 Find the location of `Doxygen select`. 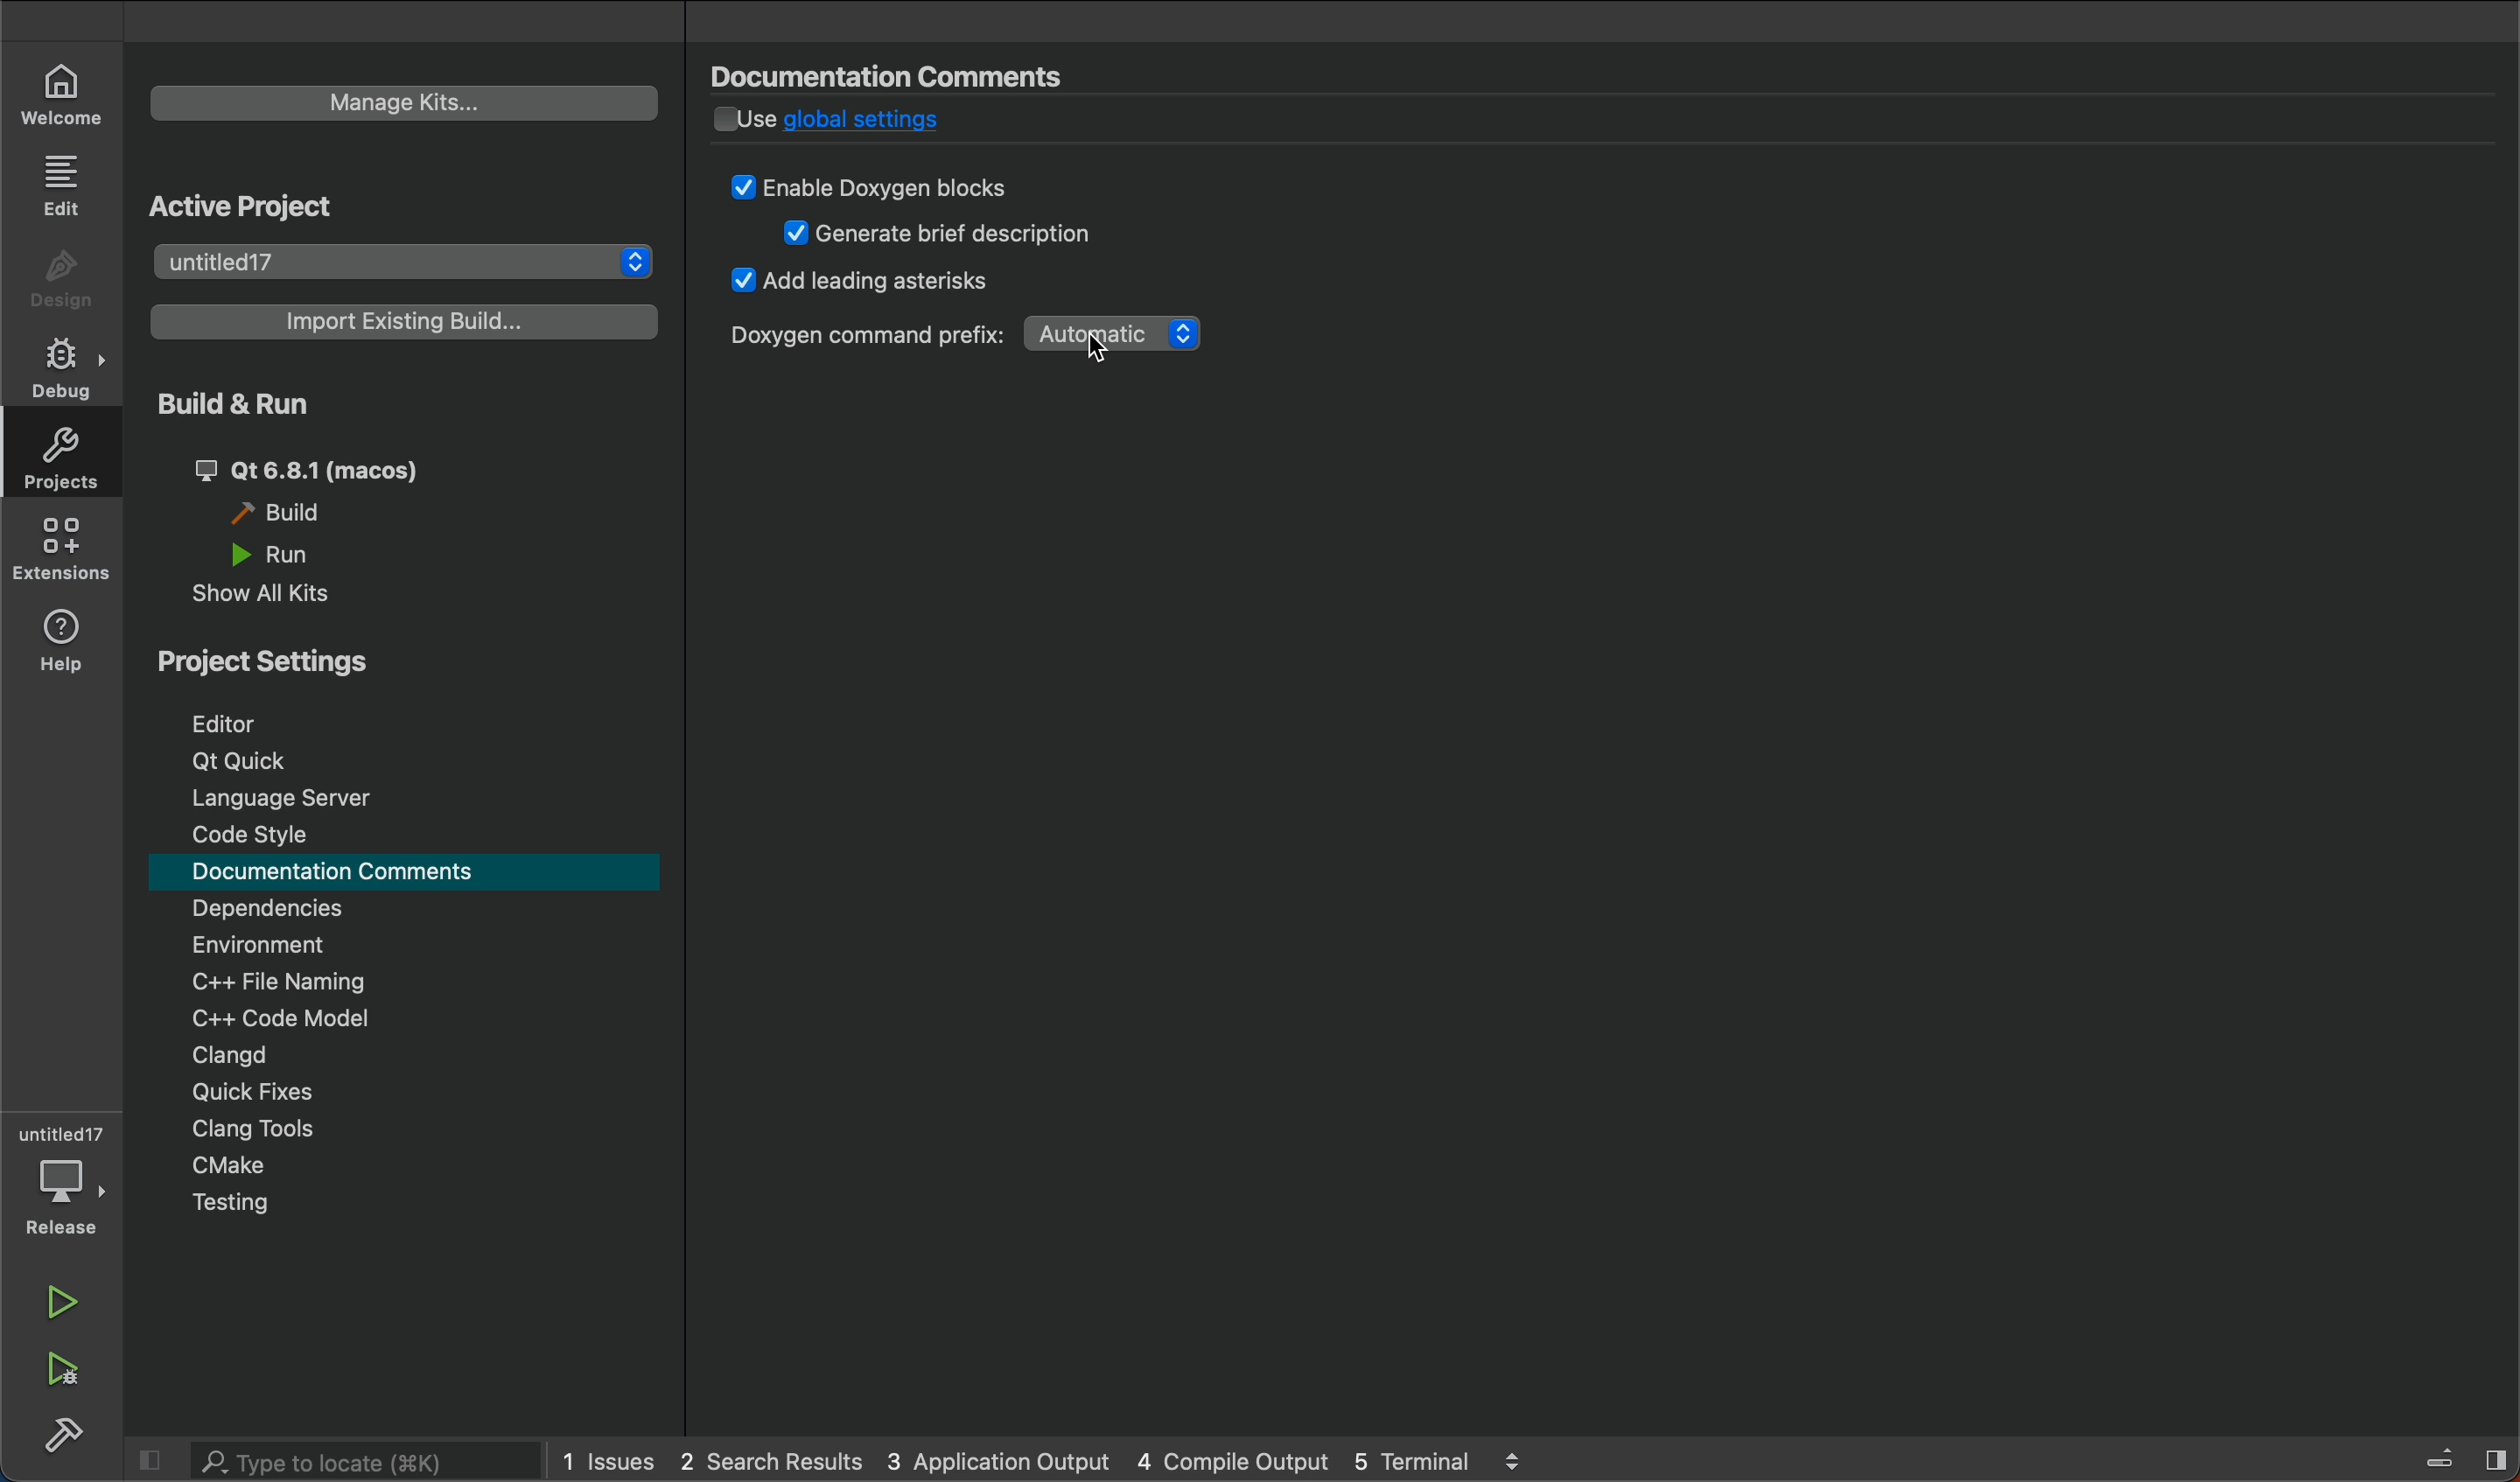

Doxygen select is located at coordinates (968, 335).